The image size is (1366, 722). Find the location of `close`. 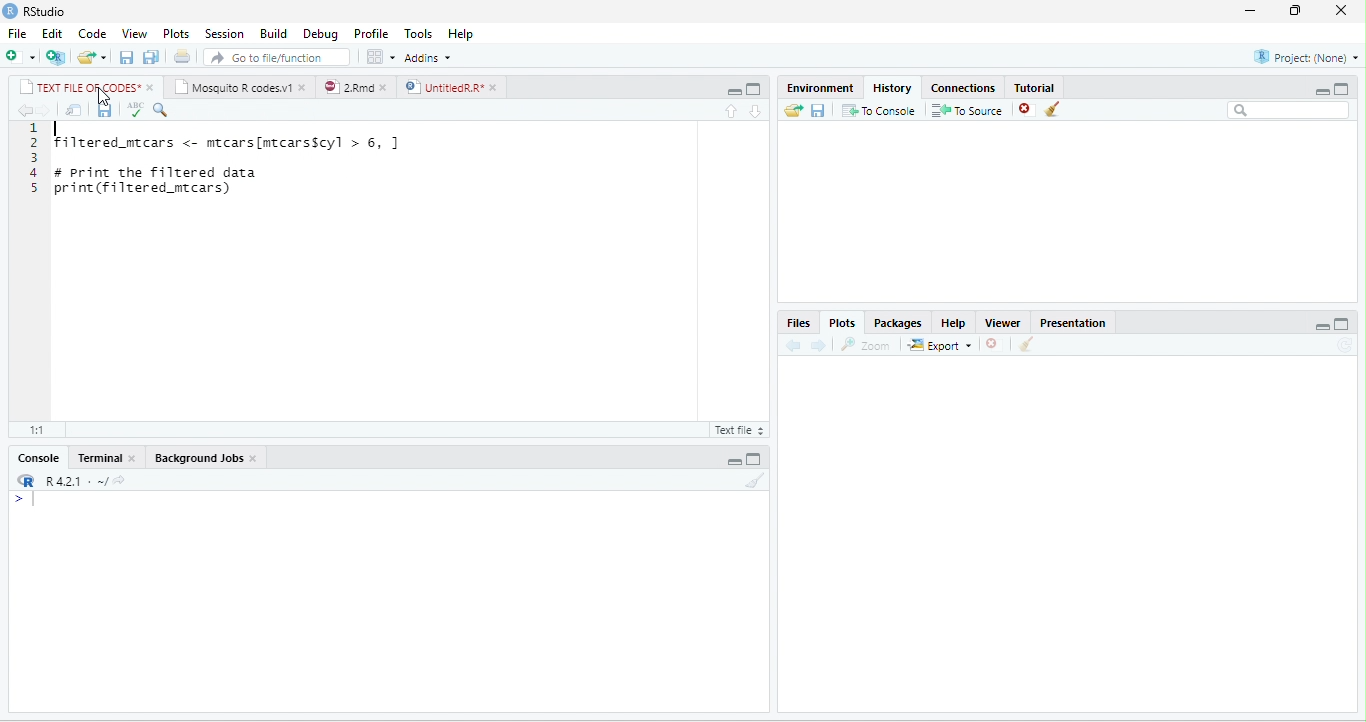

close is located at coordinates (496, 88).